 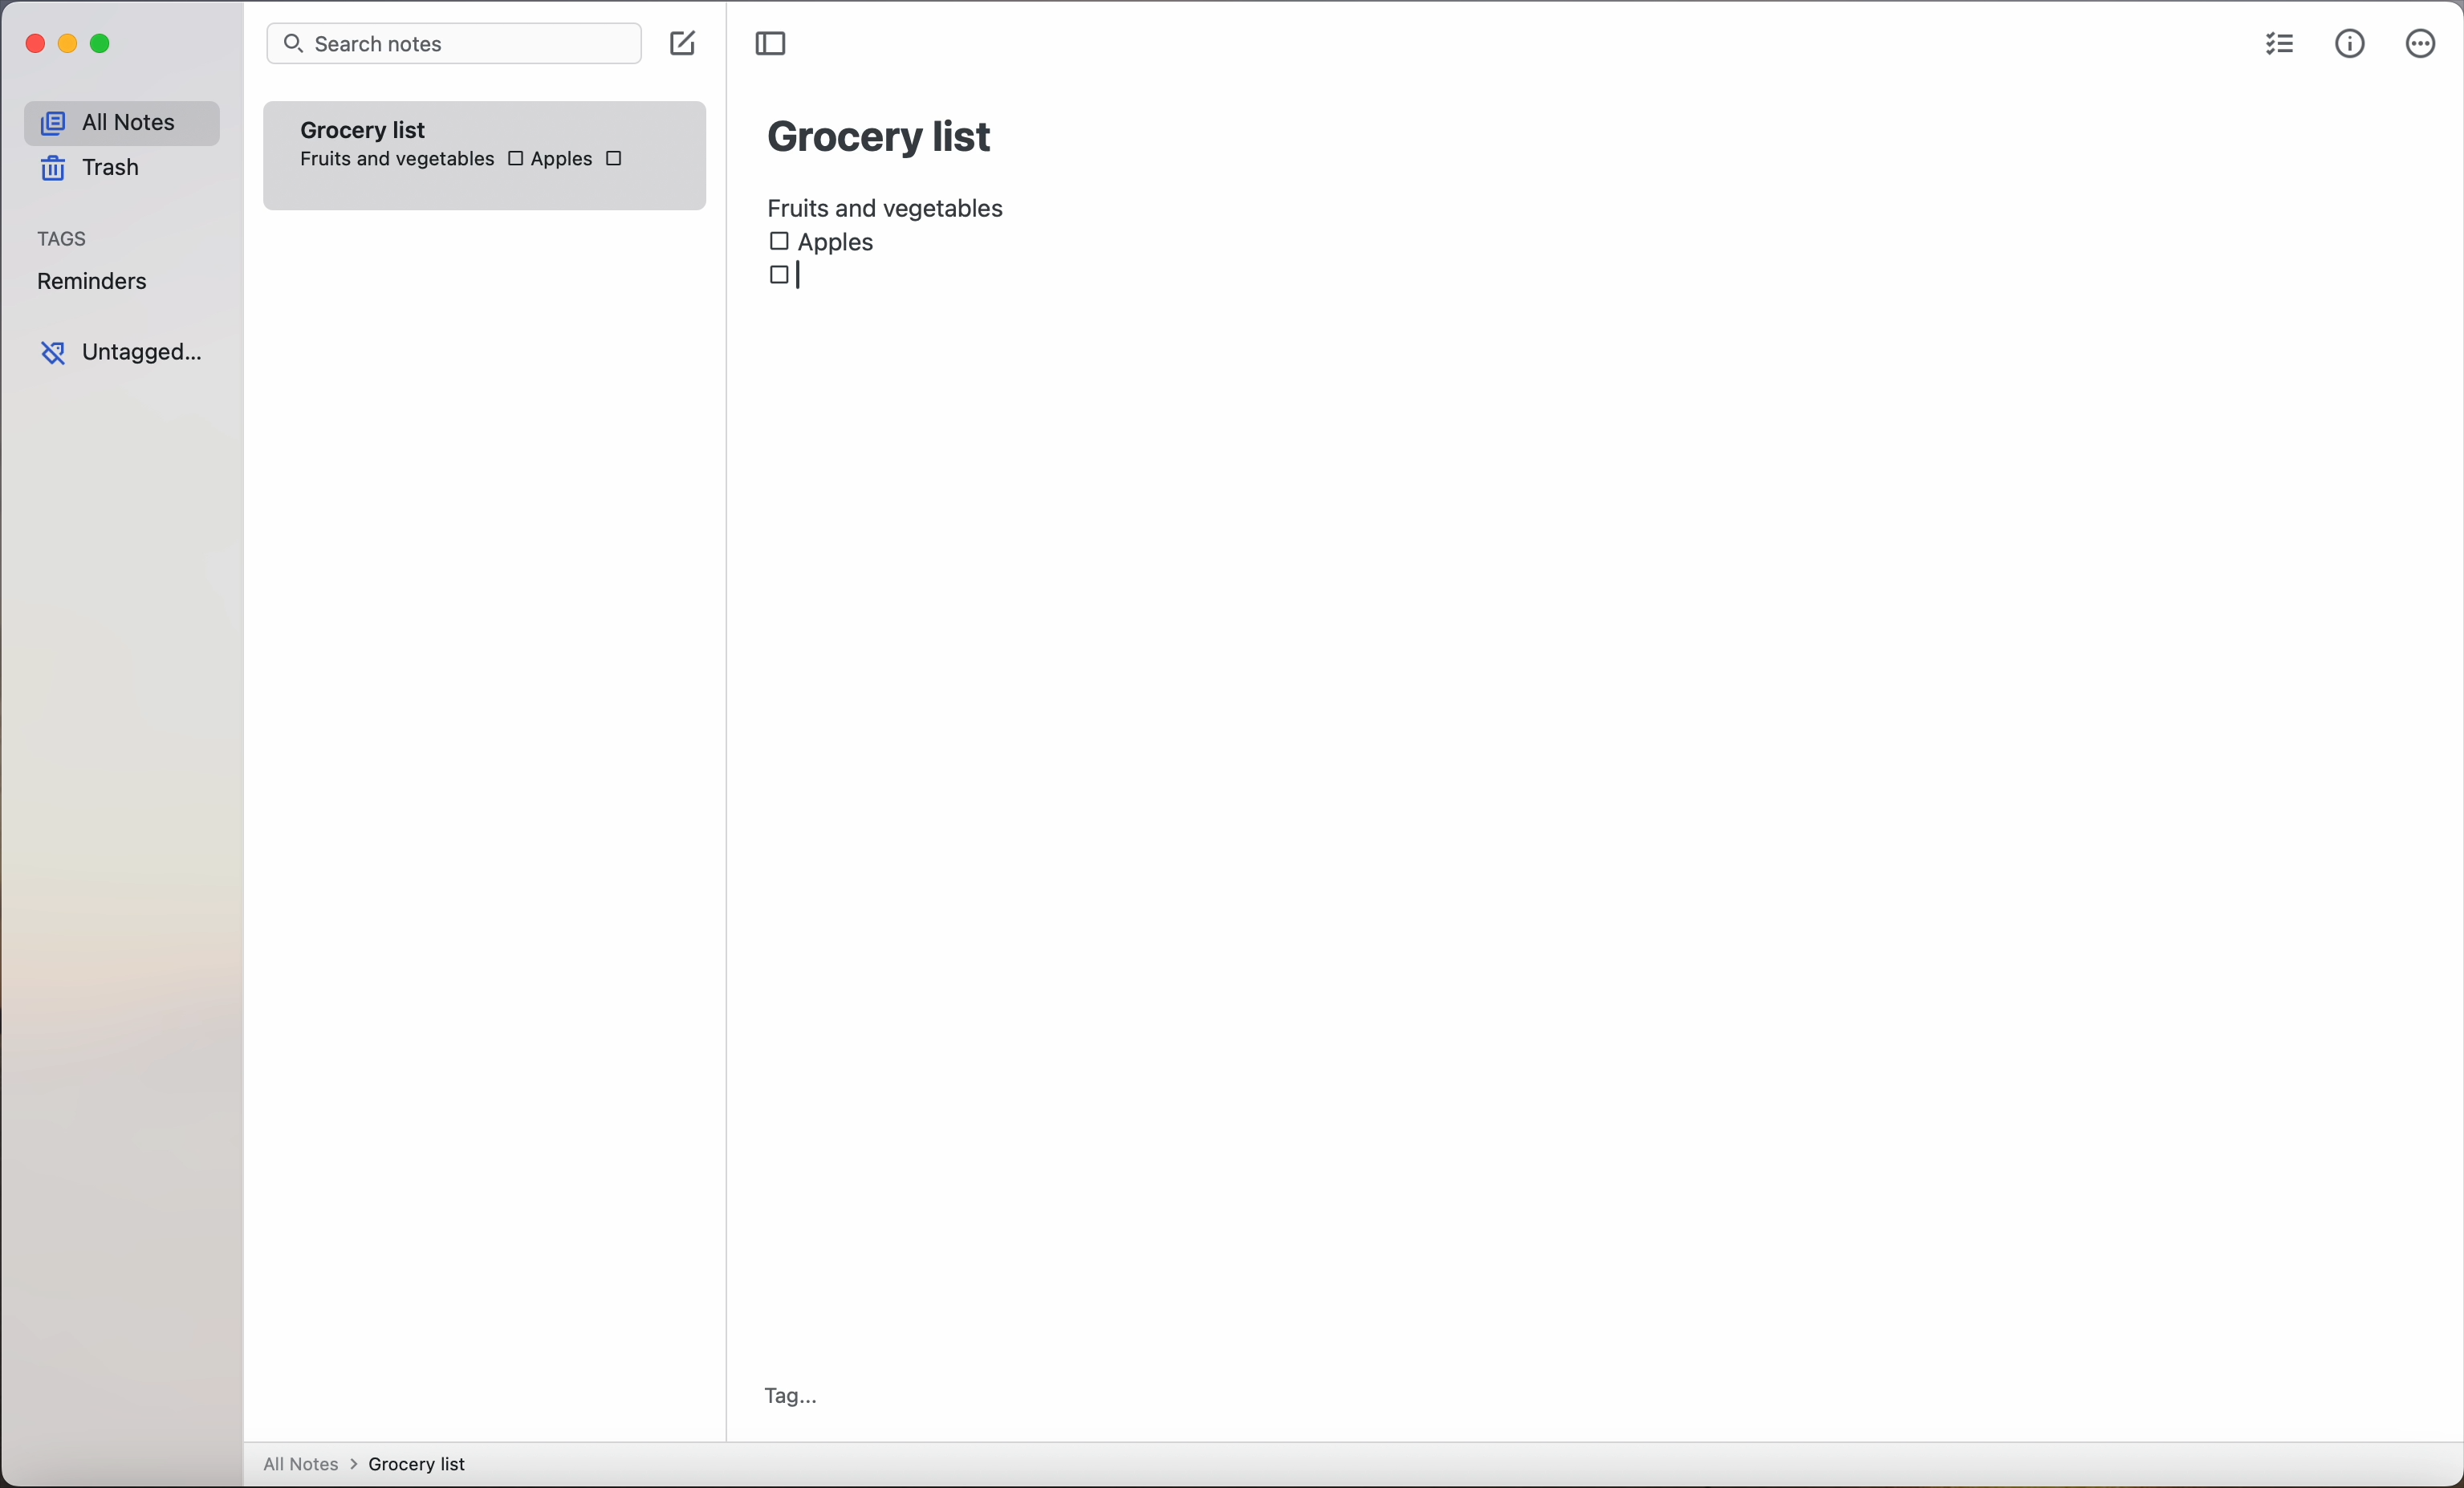 I want to click on tags, so click(x=65, y=240).